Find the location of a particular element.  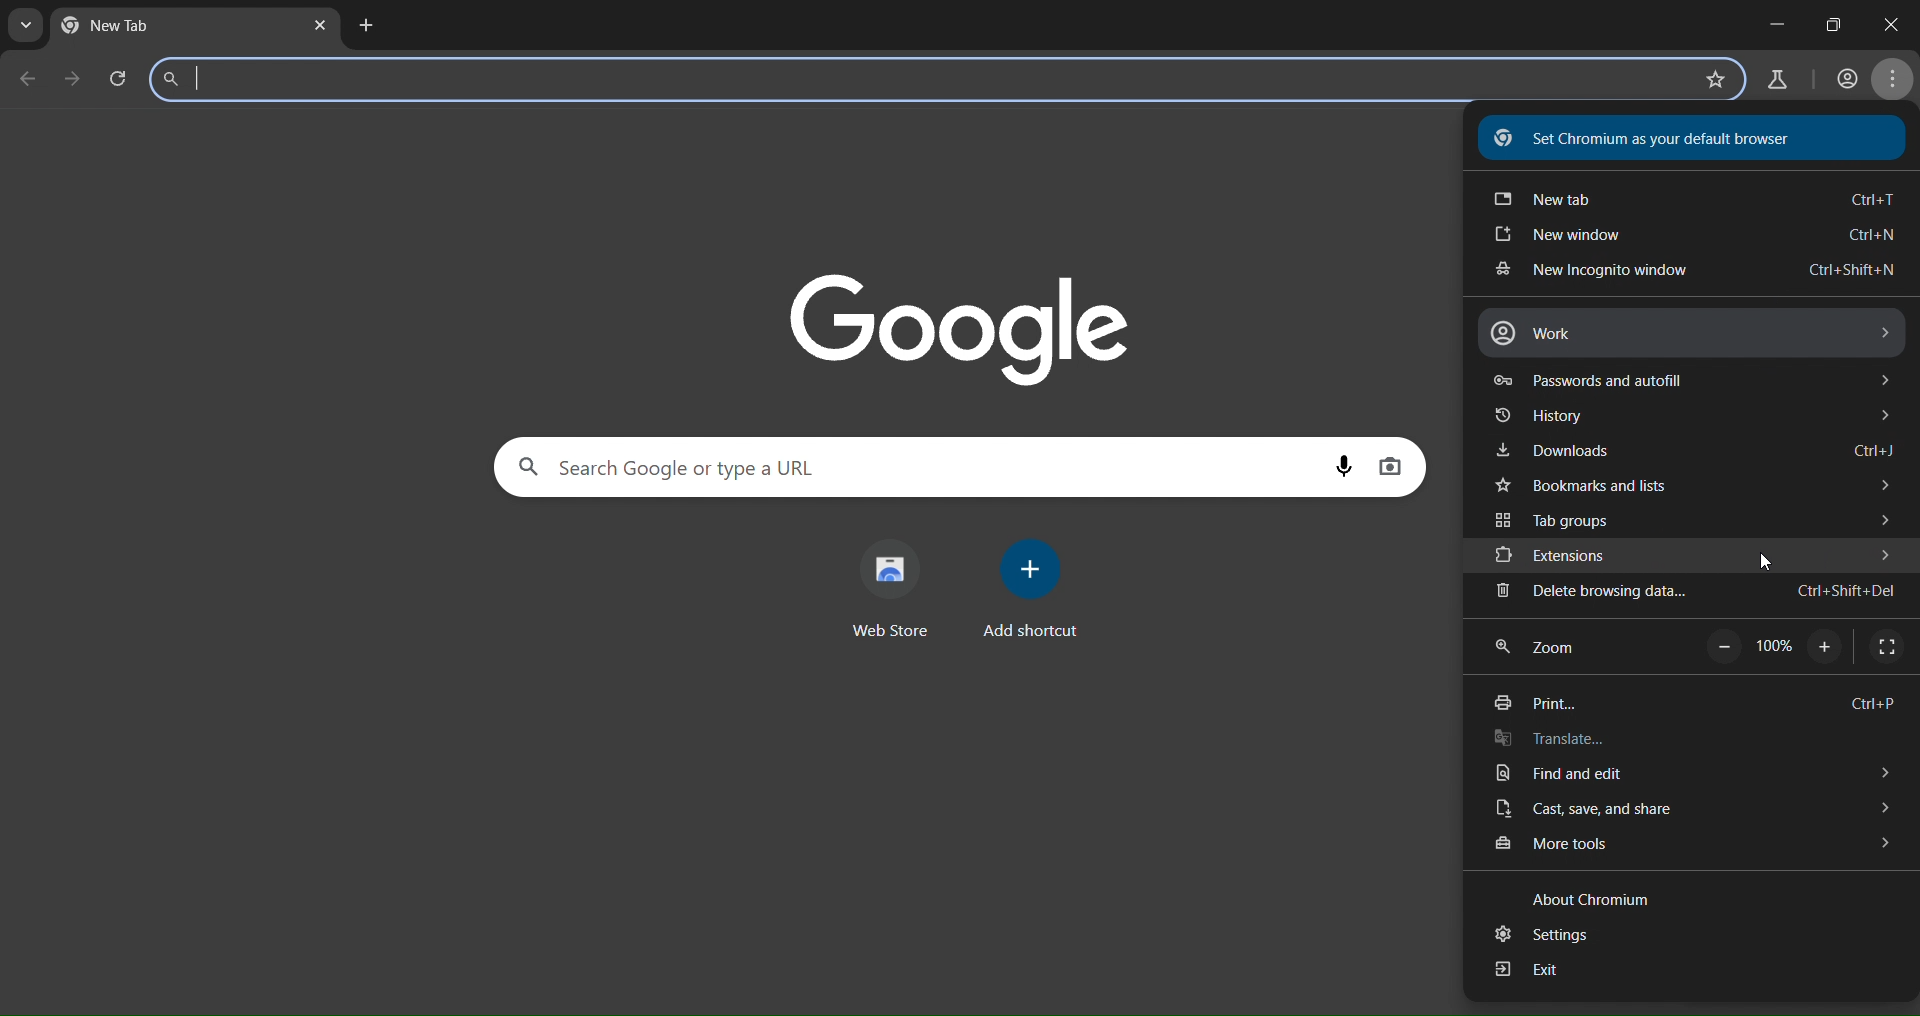

reload page is located at coordinates (121, 80).